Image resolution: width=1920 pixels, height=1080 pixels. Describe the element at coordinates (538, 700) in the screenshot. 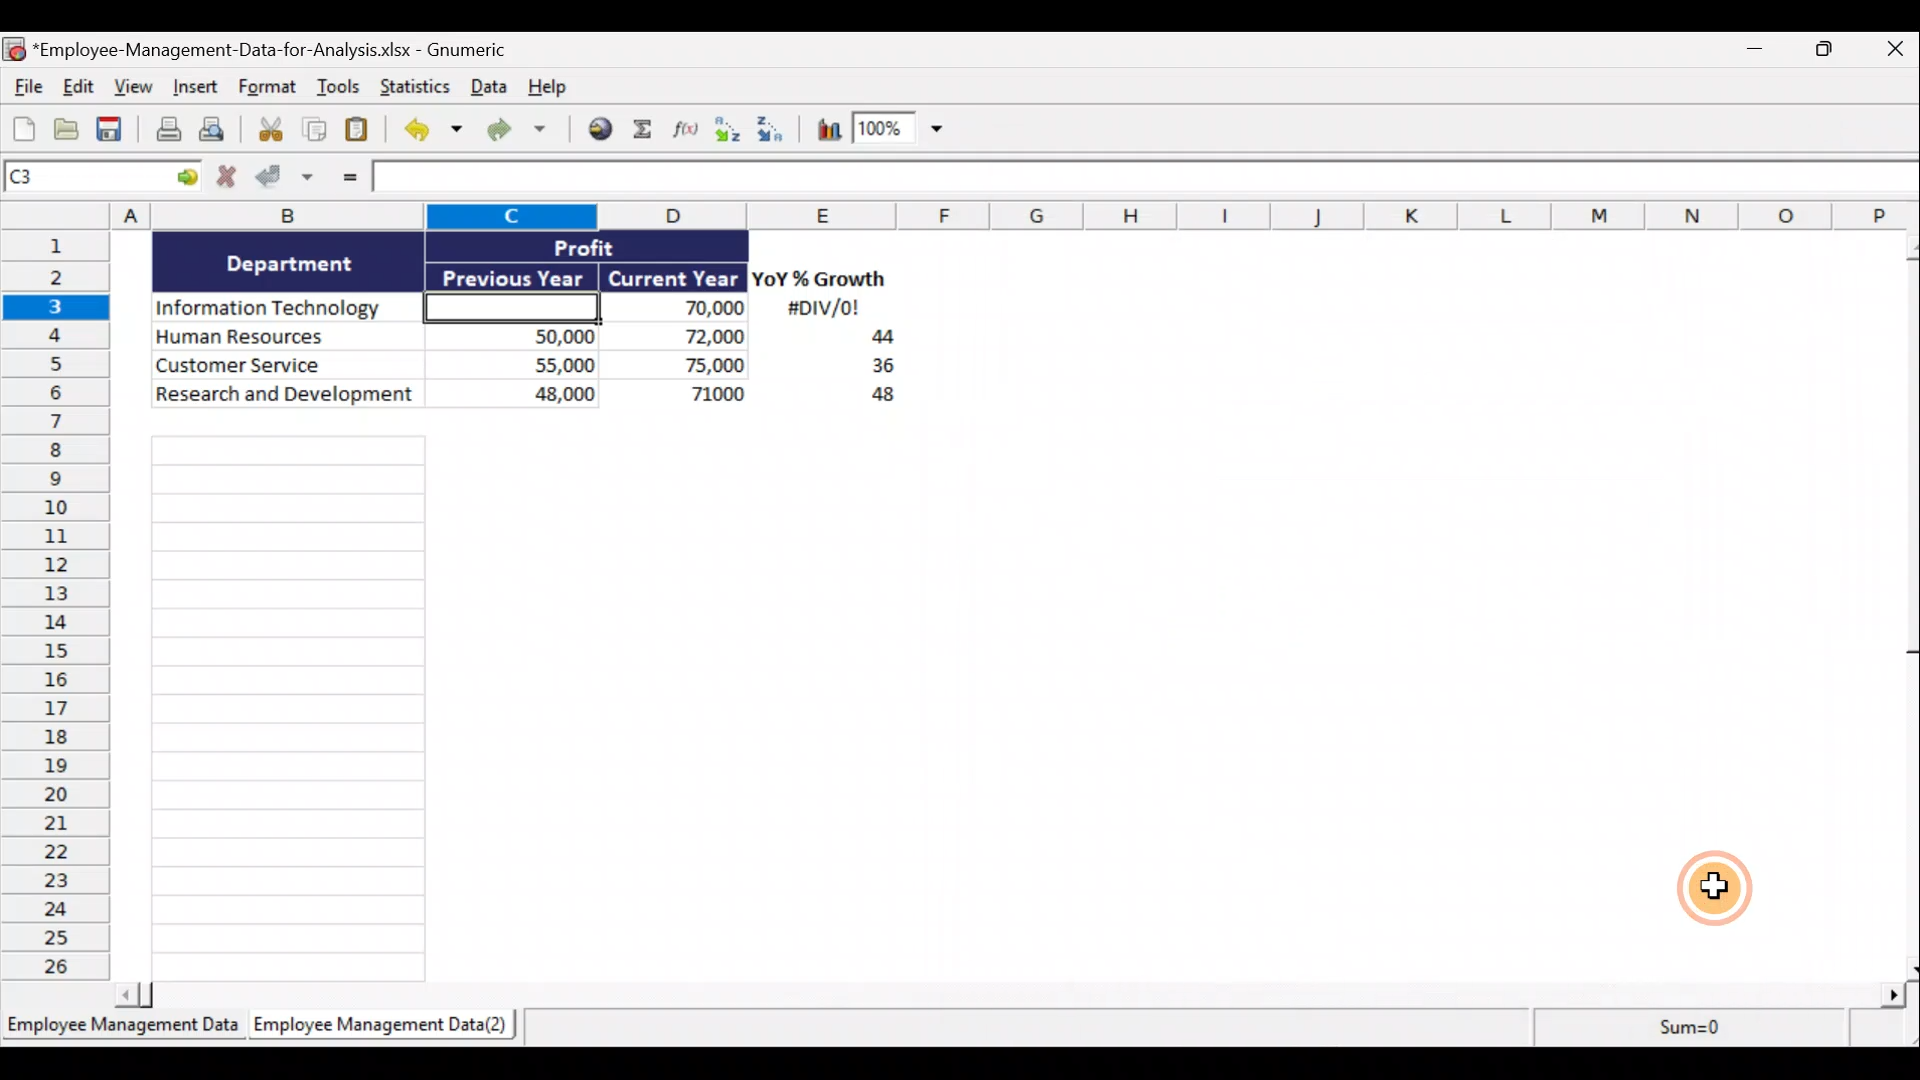

I see `Cells` at that location.